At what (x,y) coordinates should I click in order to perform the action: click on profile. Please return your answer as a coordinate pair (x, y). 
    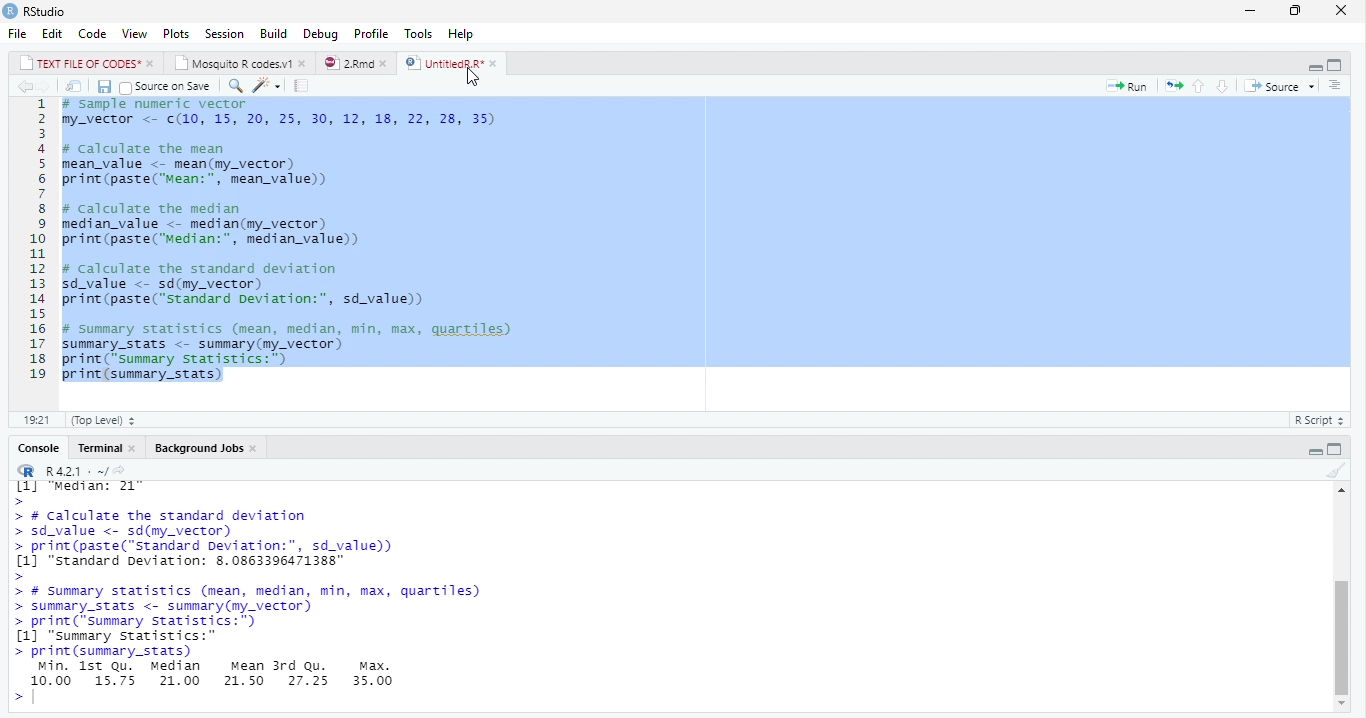
    Looking at the image, I should click on (371, 34).